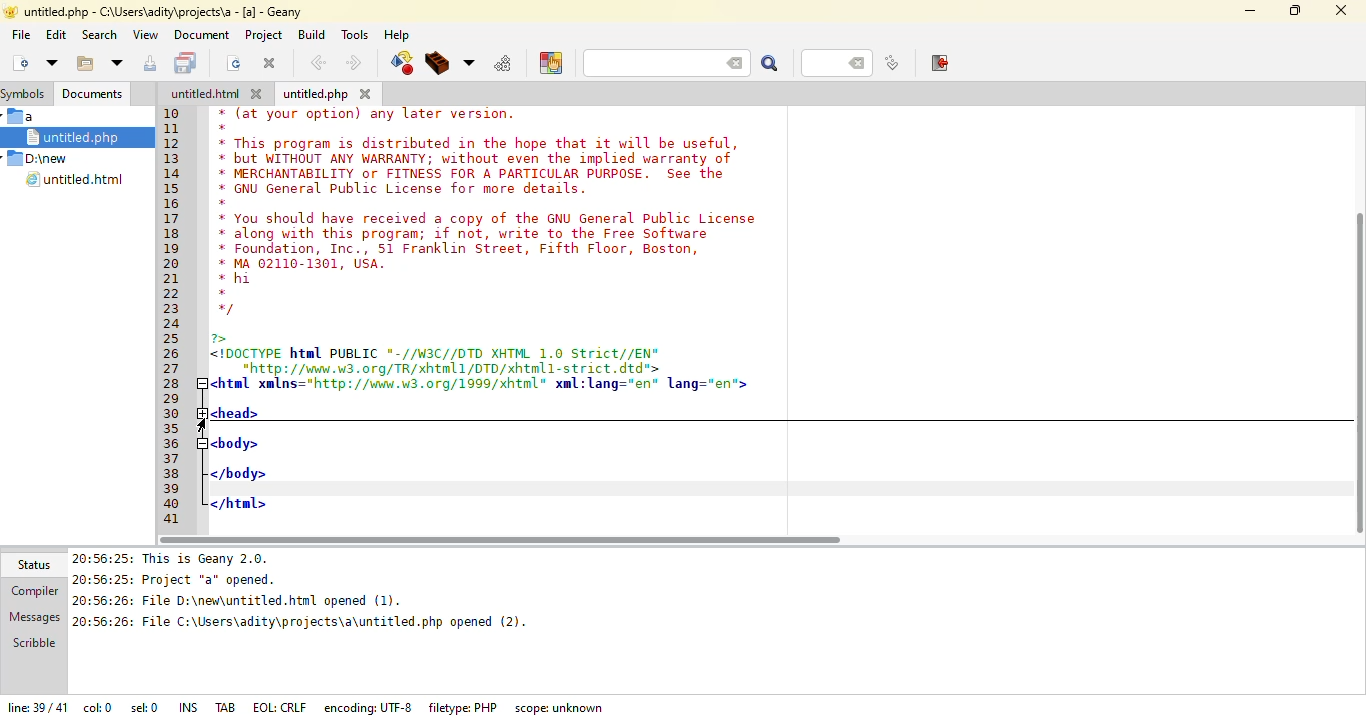 Image resolution: width=1366 pixels, height=720 pixels. What do you see at coordinates (34, 643) in the screenshot?
I see `scribble` at bounding box center [34, 643].